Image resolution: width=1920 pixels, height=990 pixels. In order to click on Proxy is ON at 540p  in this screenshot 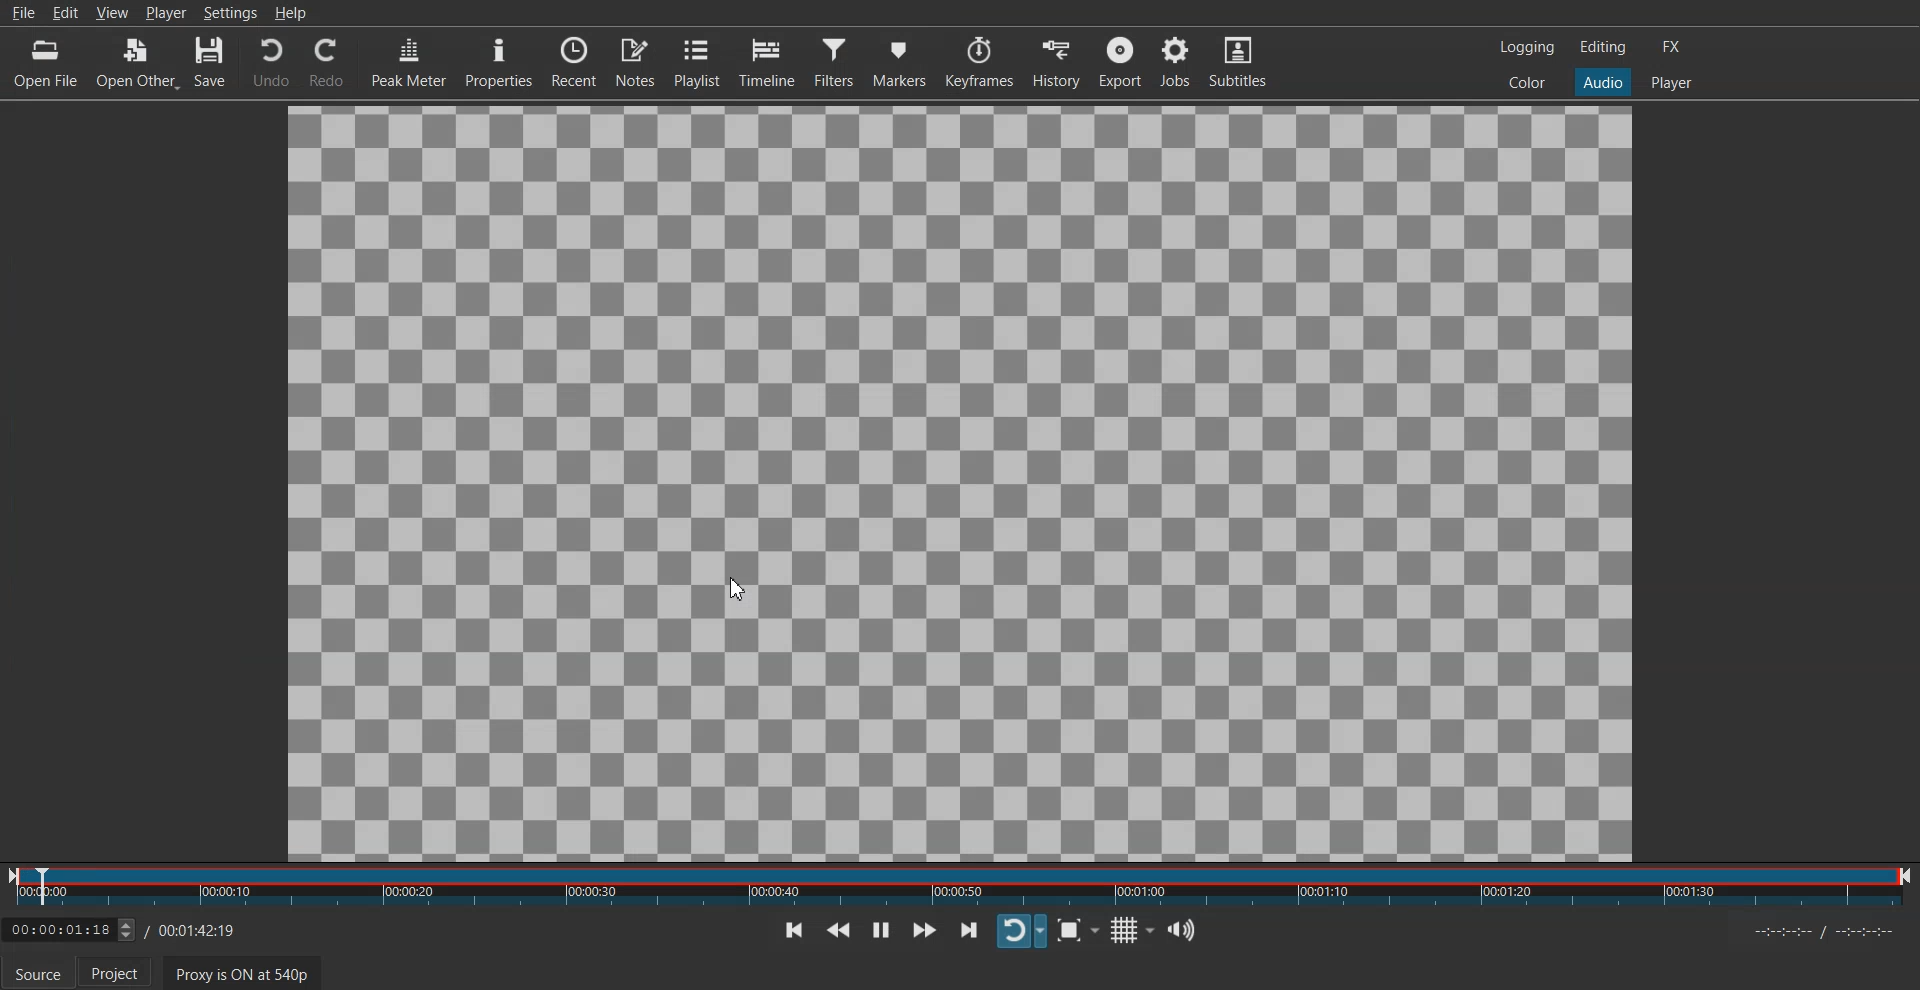, I will do `click(240, 972)`.